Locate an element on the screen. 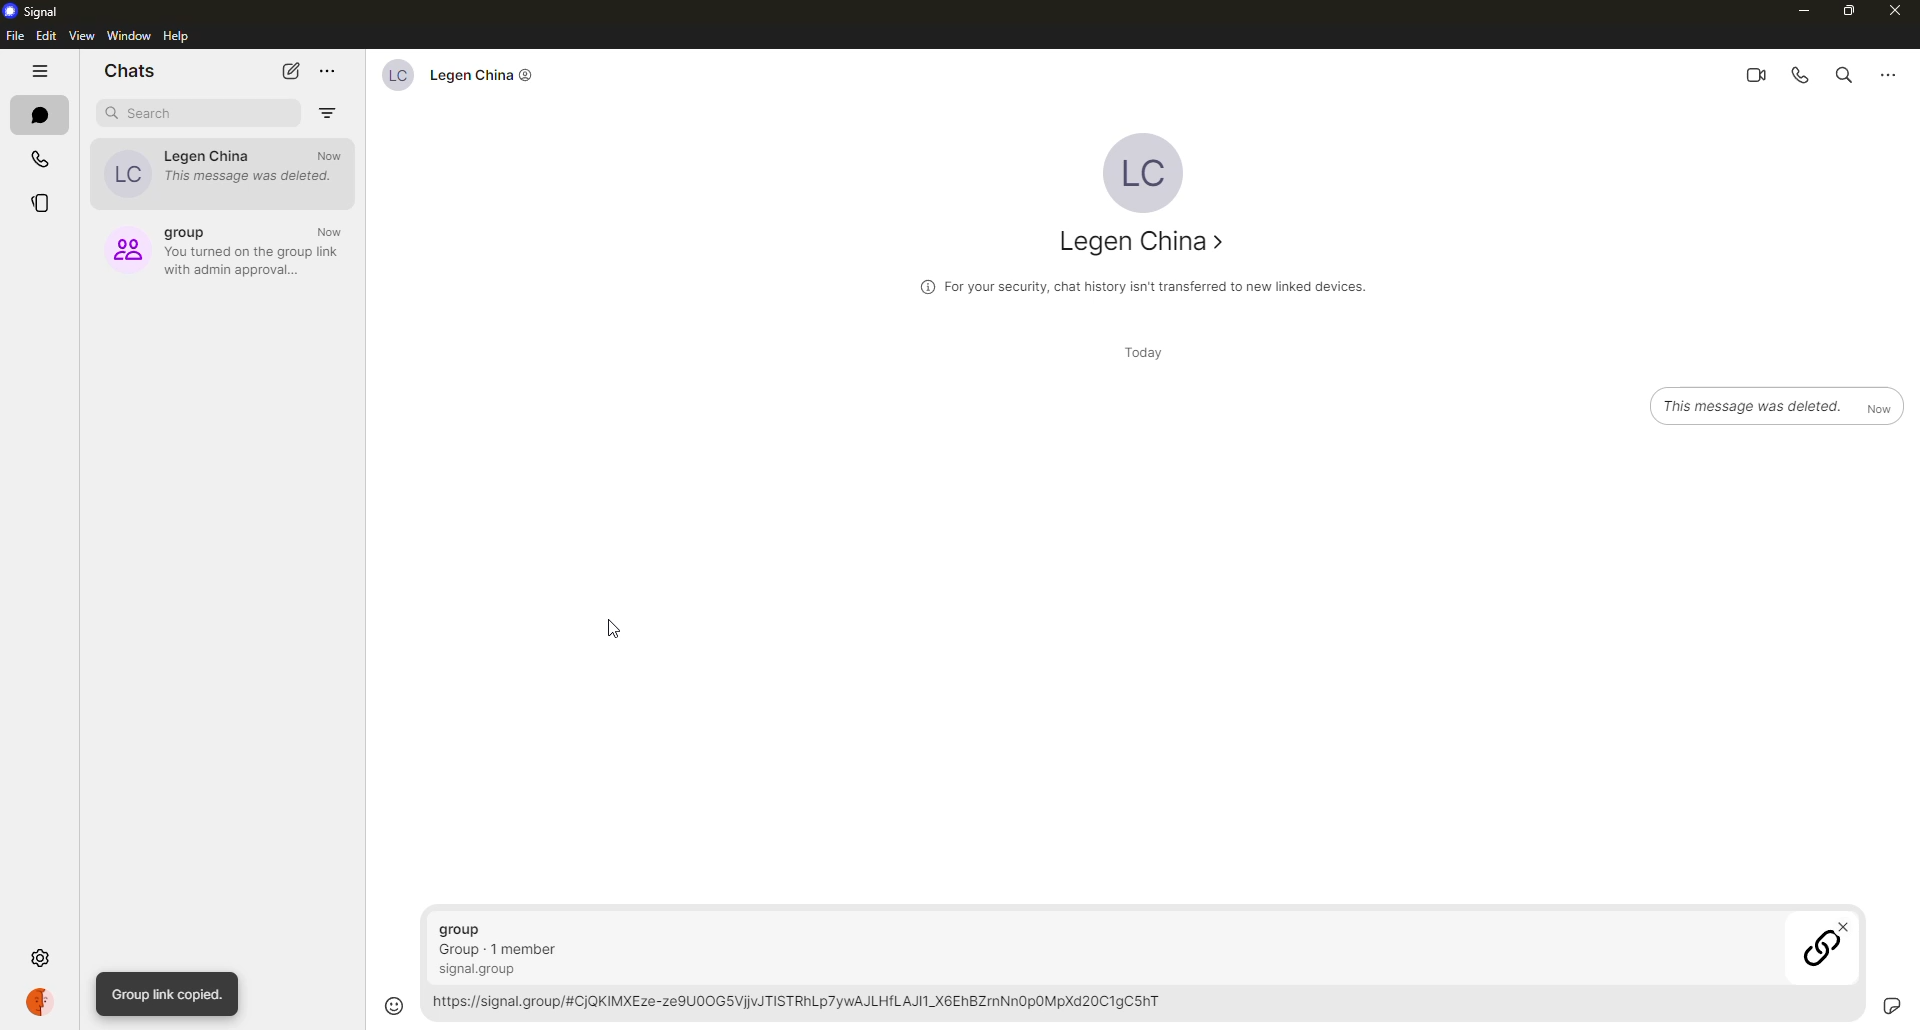 The height and width of the screenshot is (1030, 1920). attach is located at coordinates (1892, 1001).